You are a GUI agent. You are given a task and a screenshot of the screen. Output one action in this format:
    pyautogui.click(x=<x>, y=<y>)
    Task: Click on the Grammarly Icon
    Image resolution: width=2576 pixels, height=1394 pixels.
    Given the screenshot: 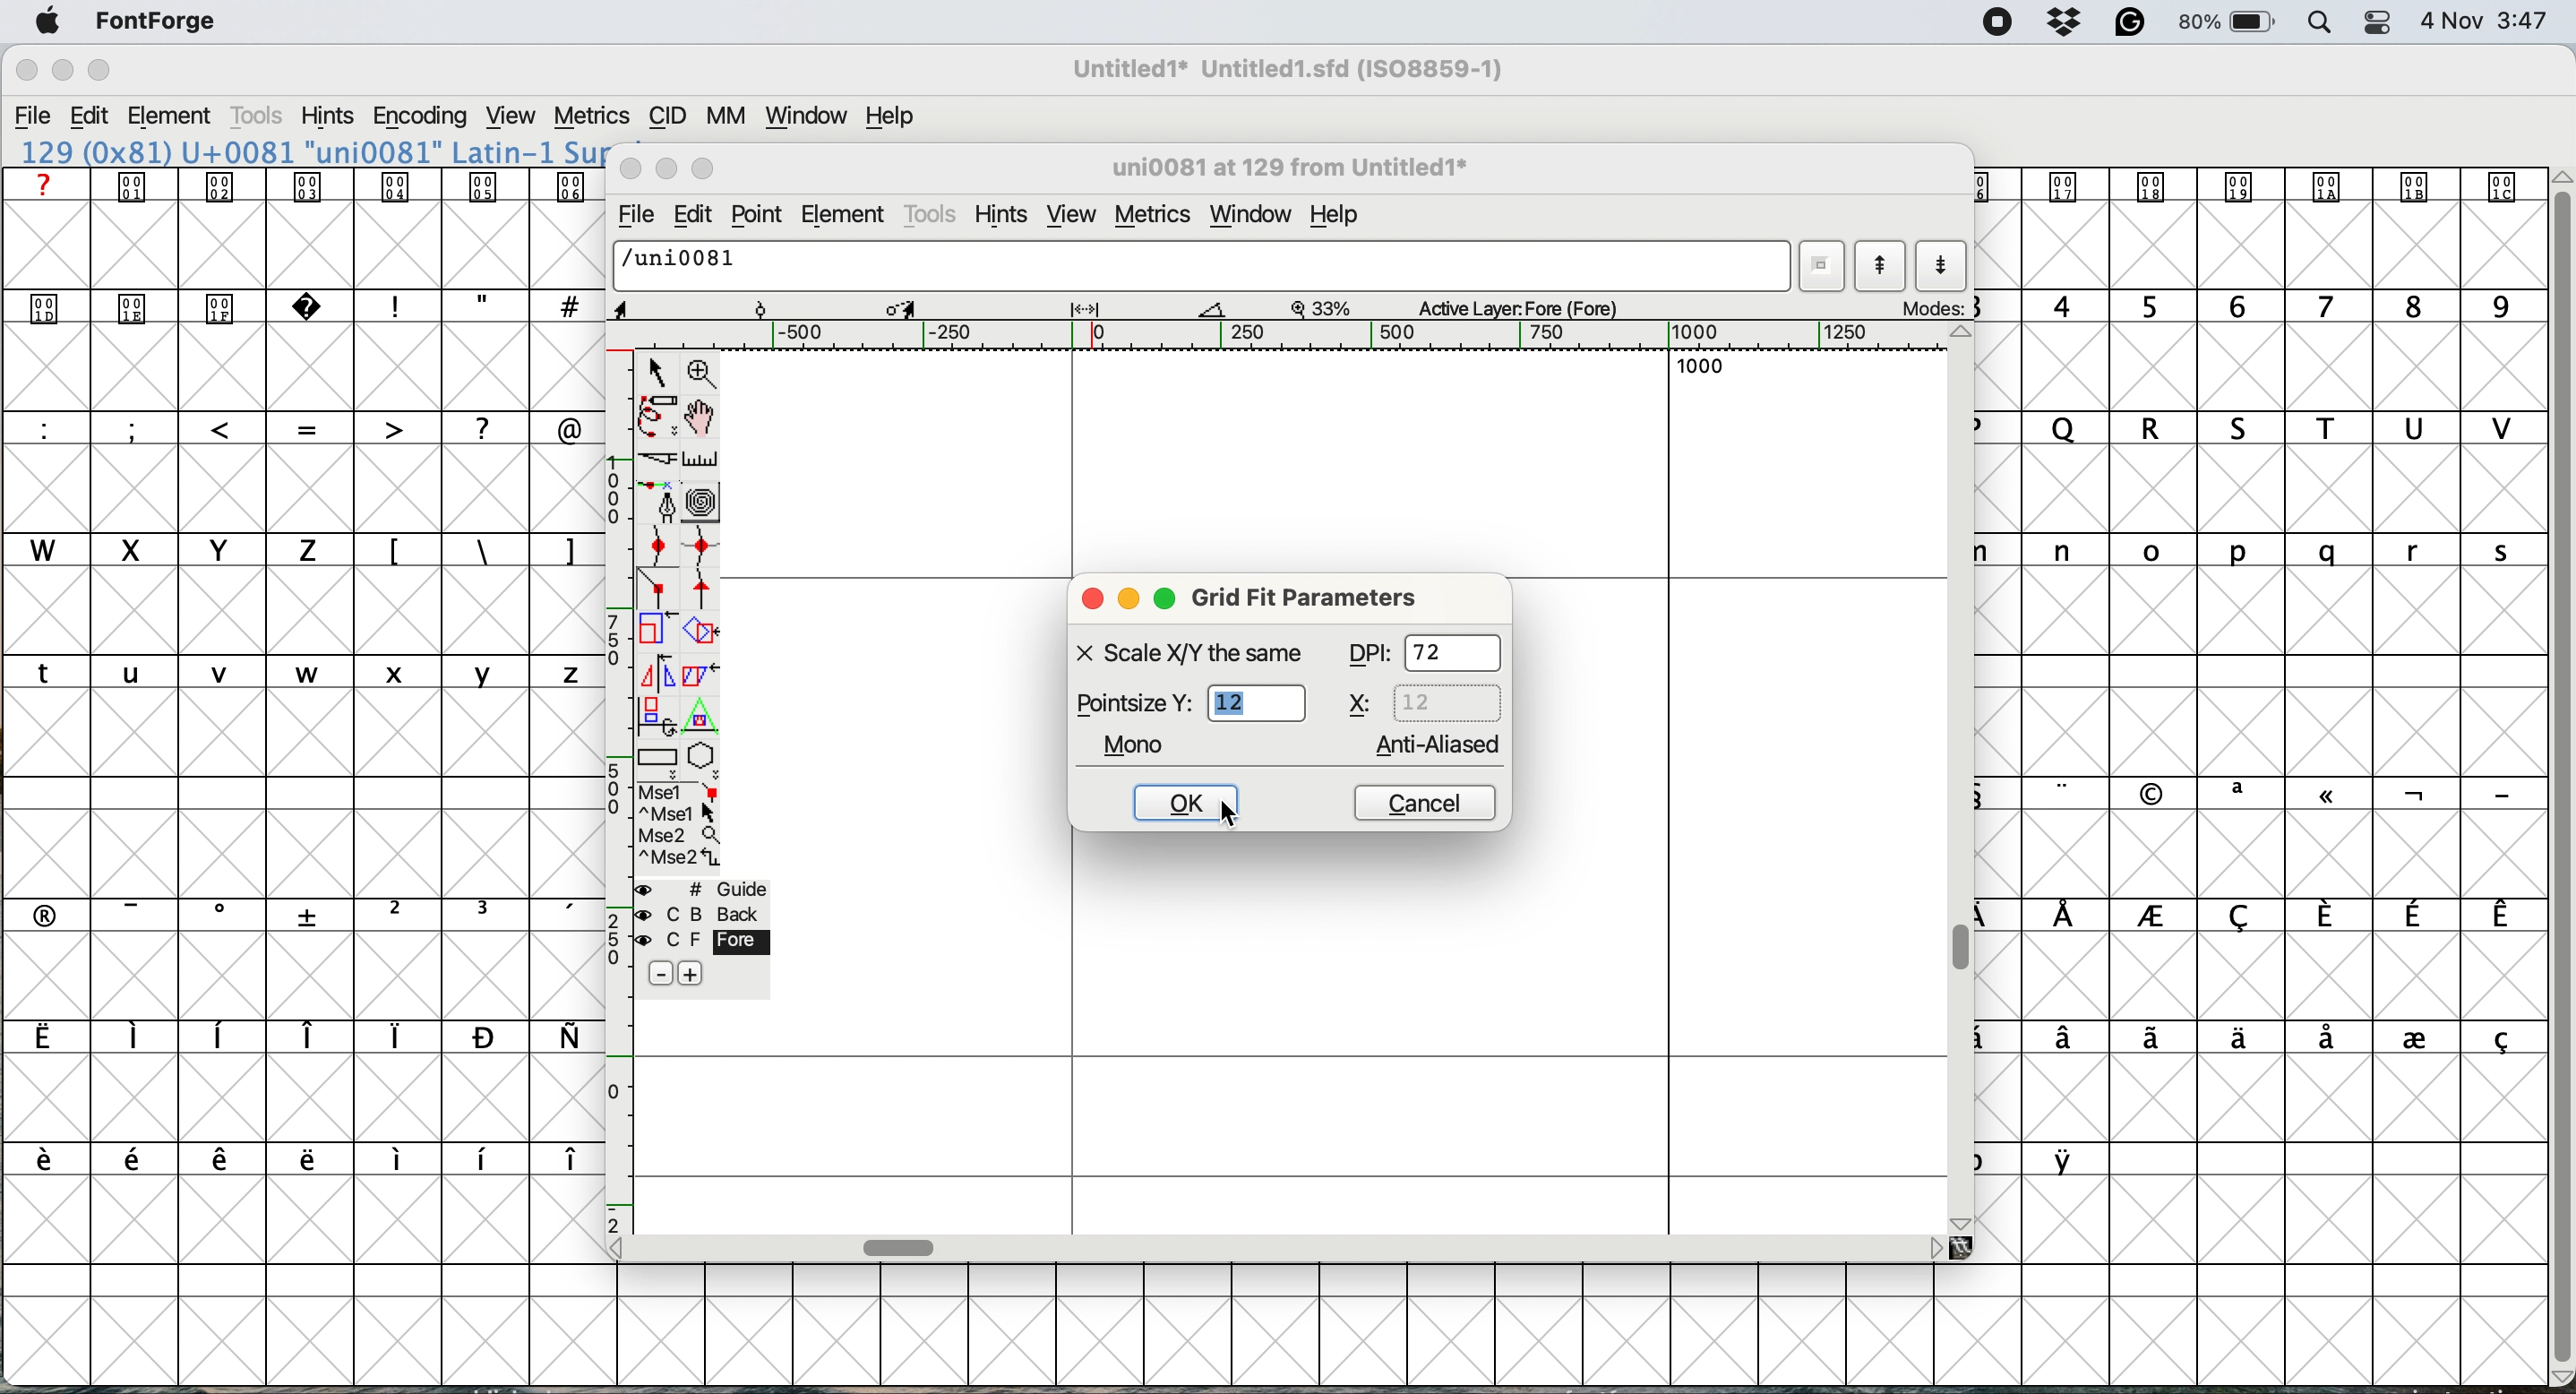 What is the action you would take?
    pyautogui.click(x=2129, y=22)
    